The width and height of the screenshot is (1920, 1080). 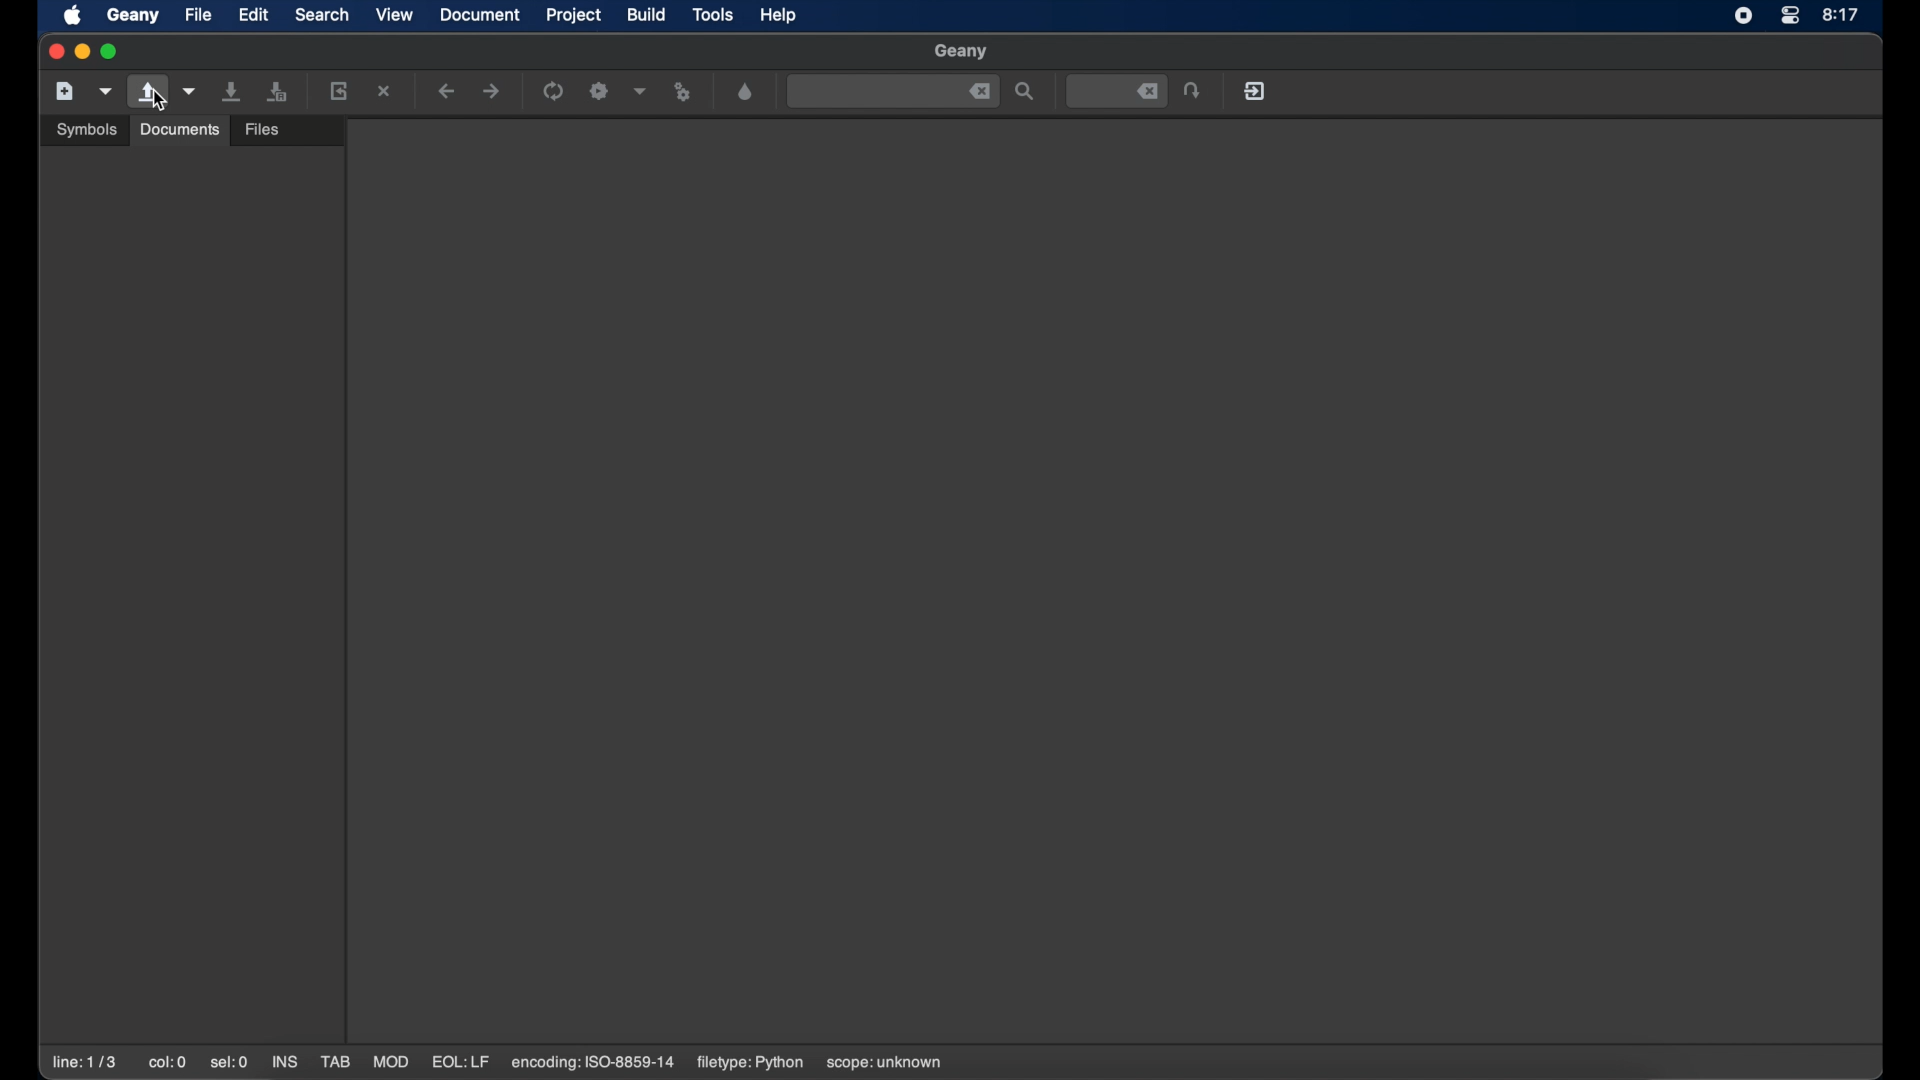 What do you see at coordinates (180, 130) in the screenshot?
I see `documents` at bounding box center [180, 130].